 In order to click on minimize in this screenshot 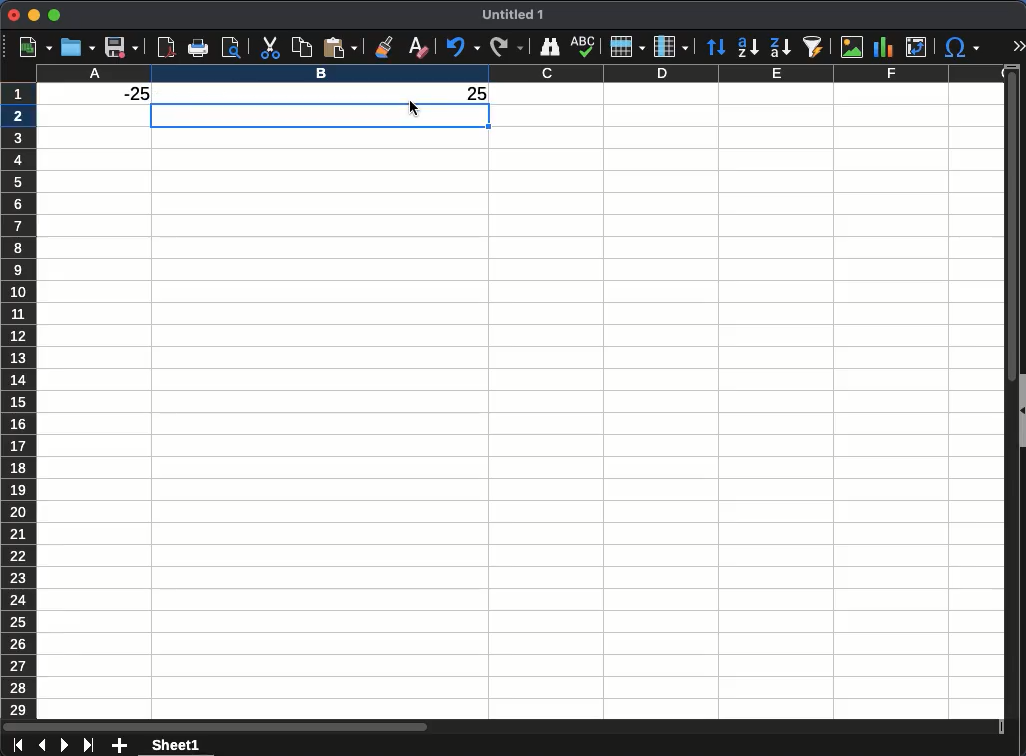, I will do `click(34, 14)`.